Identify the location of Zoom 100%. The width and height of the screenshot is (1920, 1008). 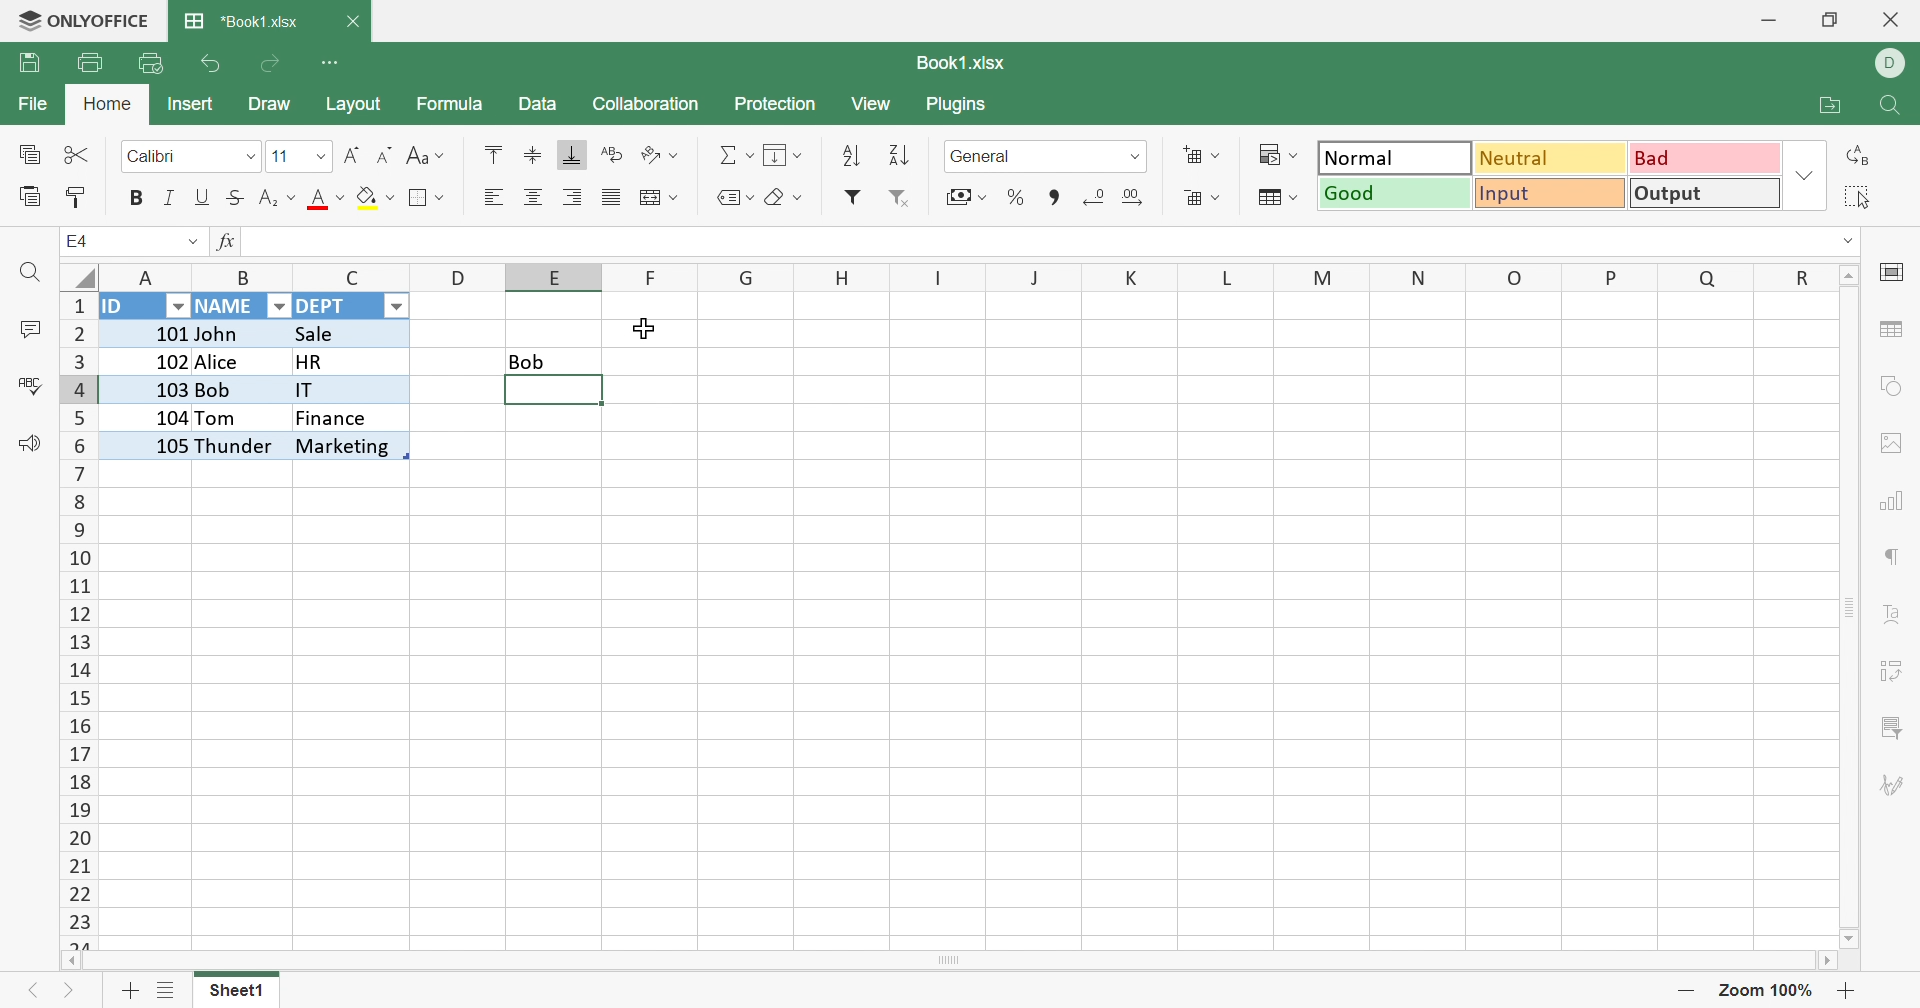
(1767, 991).